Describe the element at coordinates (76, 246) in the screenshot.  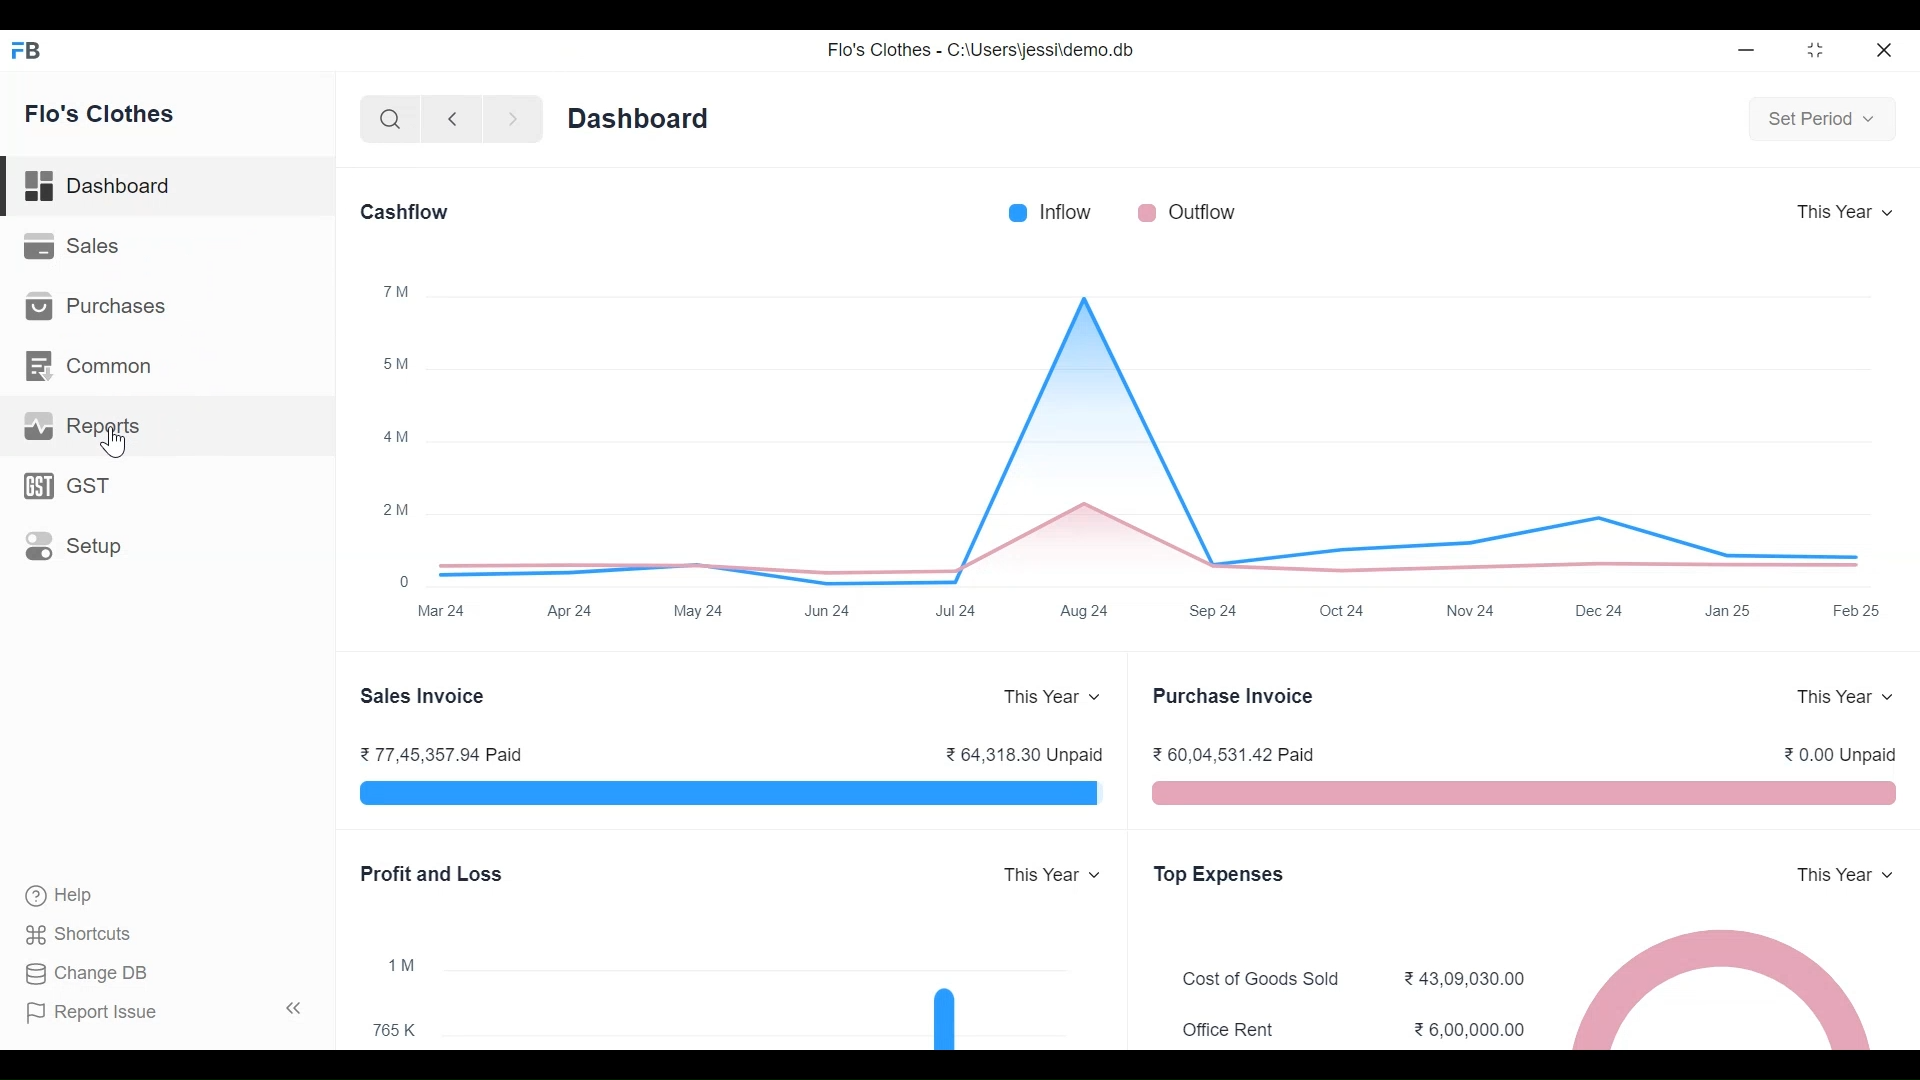
I see `Sales` at that location.